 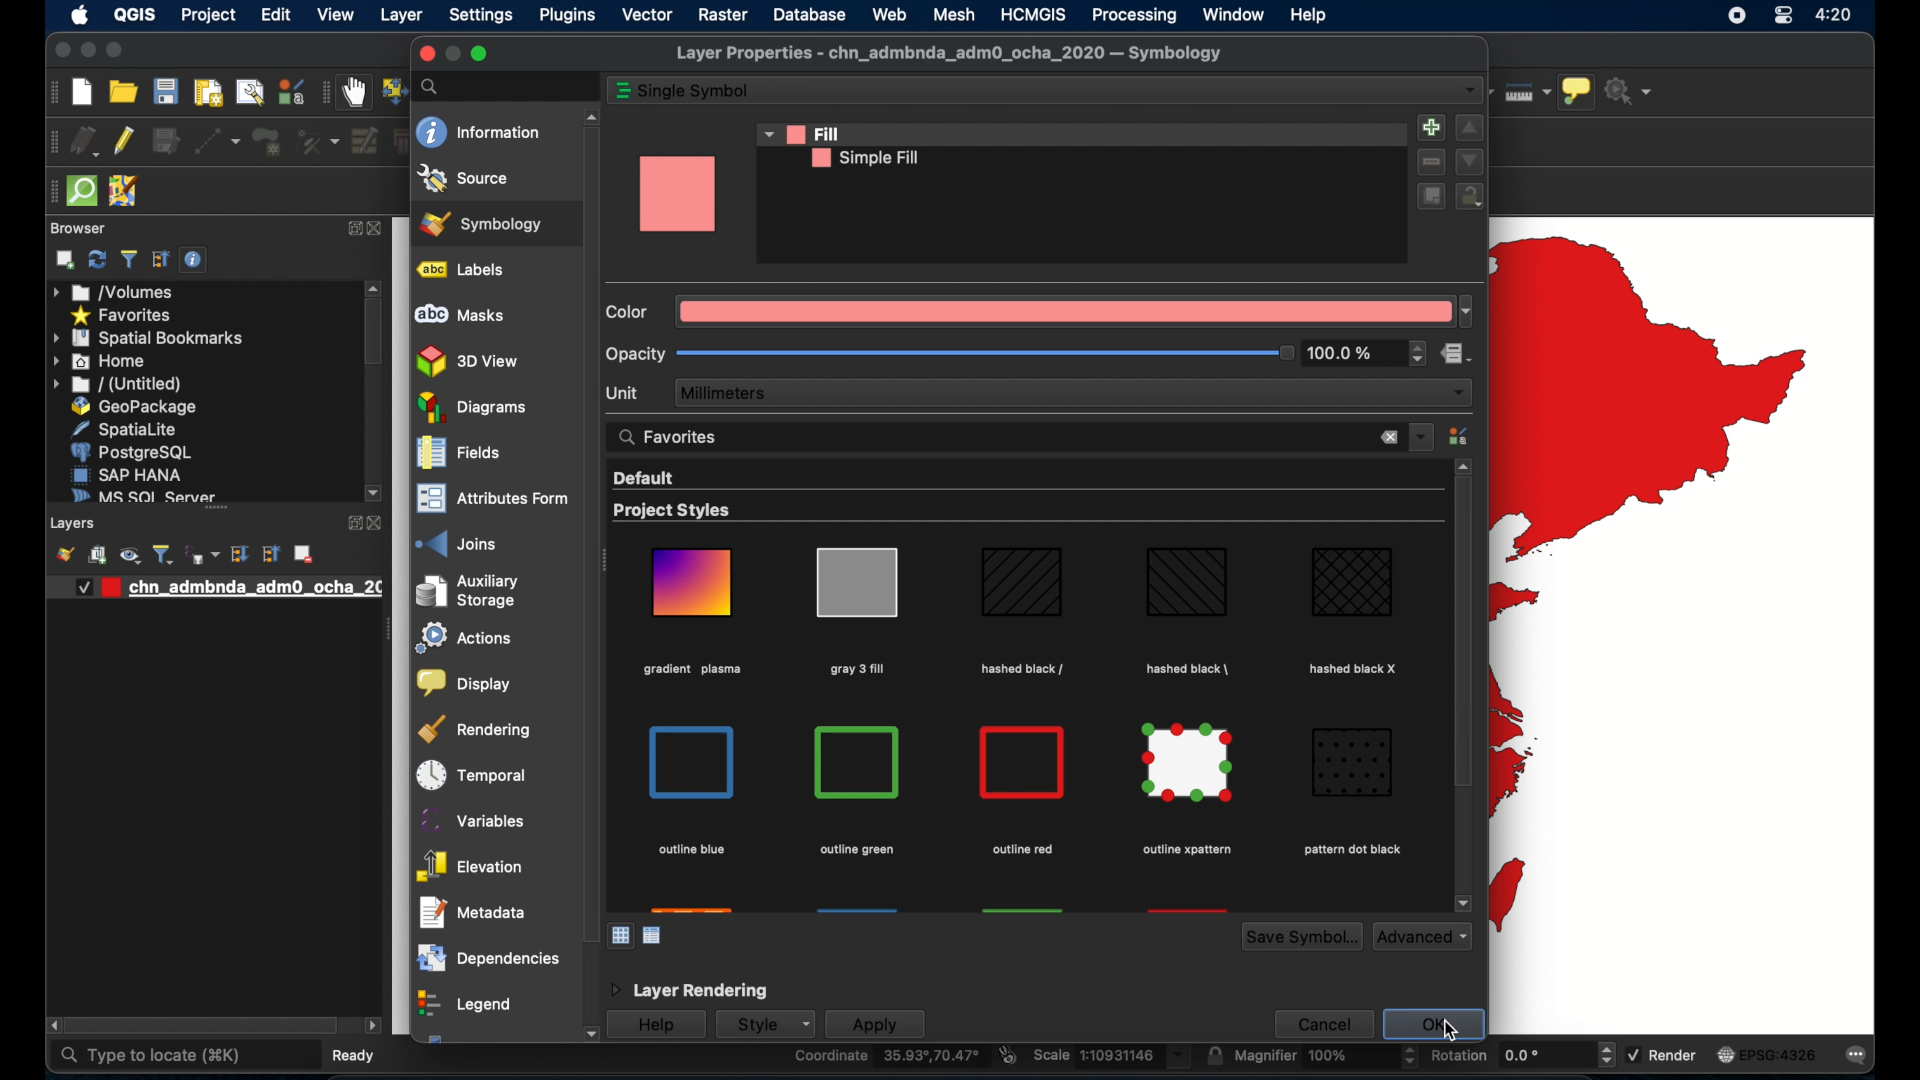 I want to click on edit, so click(x=277, y=14).